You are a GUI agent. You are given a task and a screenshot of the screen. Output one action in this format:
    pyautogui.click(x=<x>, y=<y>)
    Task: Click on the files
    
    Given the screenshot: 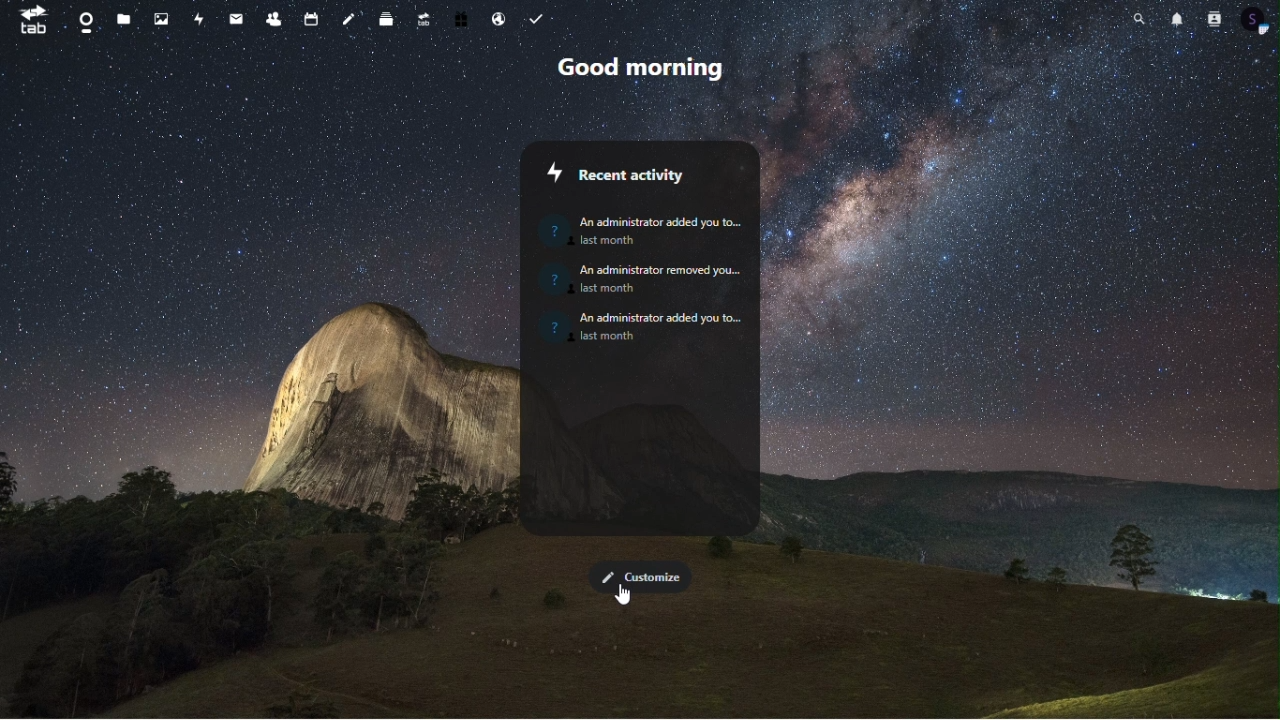 What is the action you would take?
    pyautogui.click(x=128, y=22)
    